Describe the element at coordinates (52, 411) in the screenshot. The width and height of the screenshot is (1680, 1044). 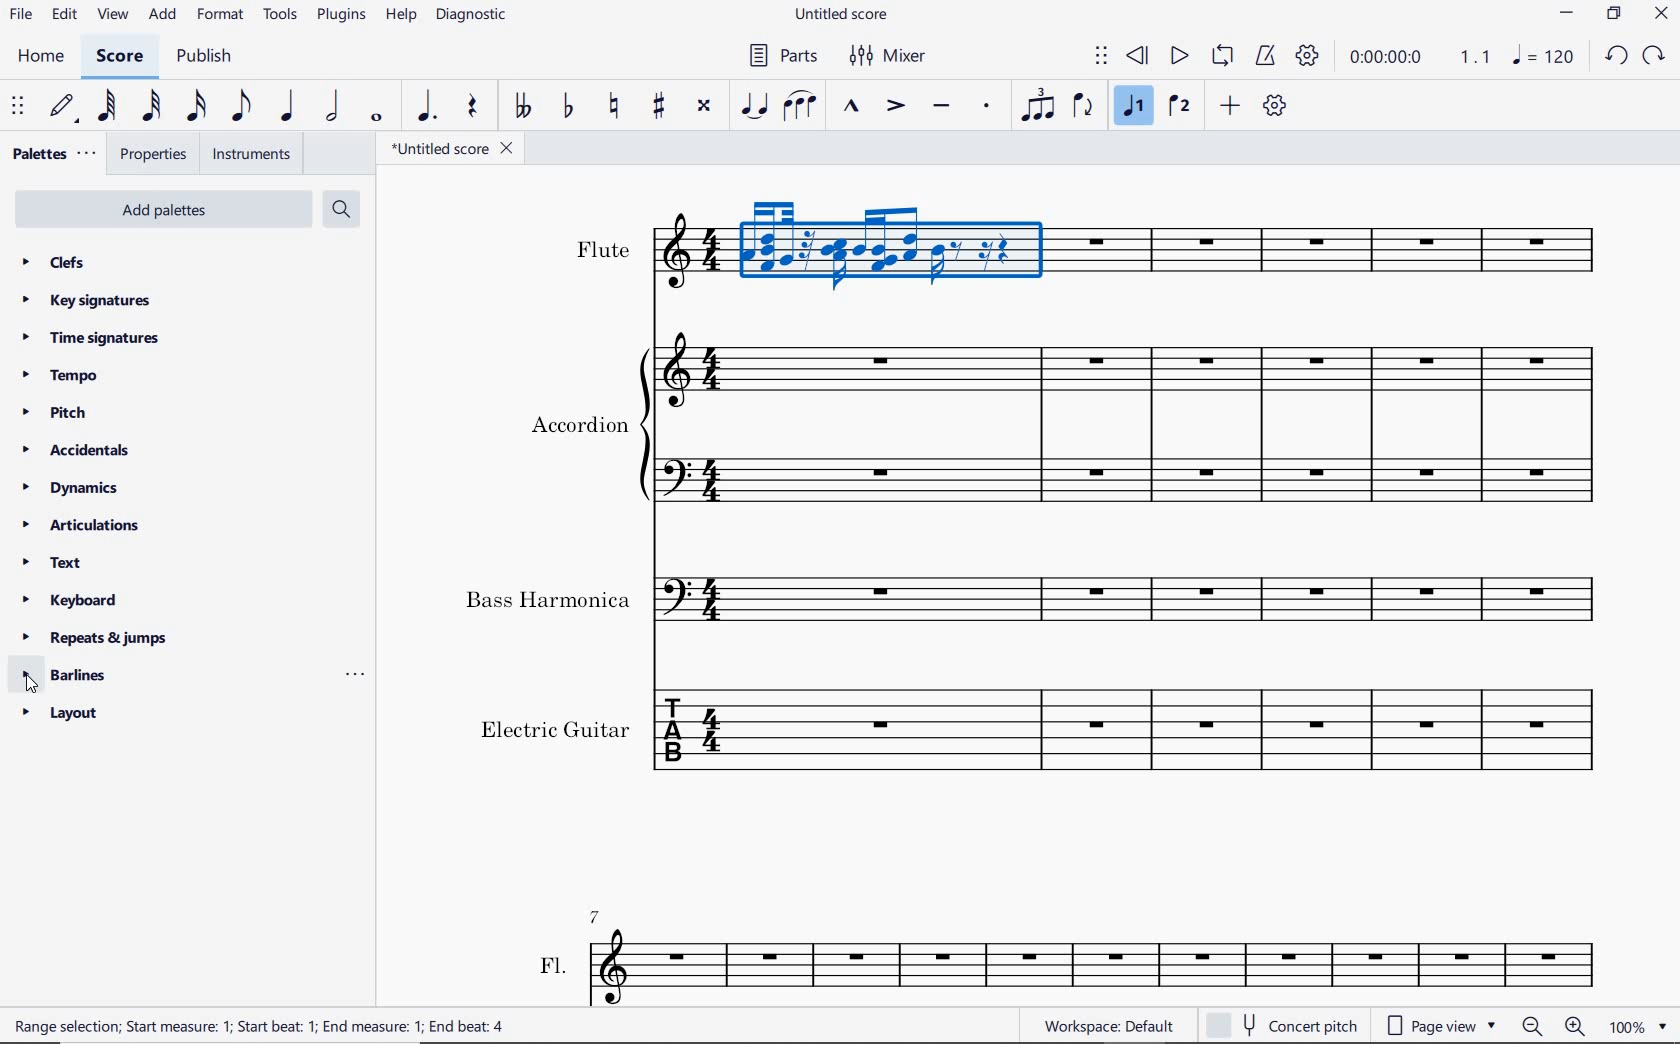
I see `pitch` at that location.